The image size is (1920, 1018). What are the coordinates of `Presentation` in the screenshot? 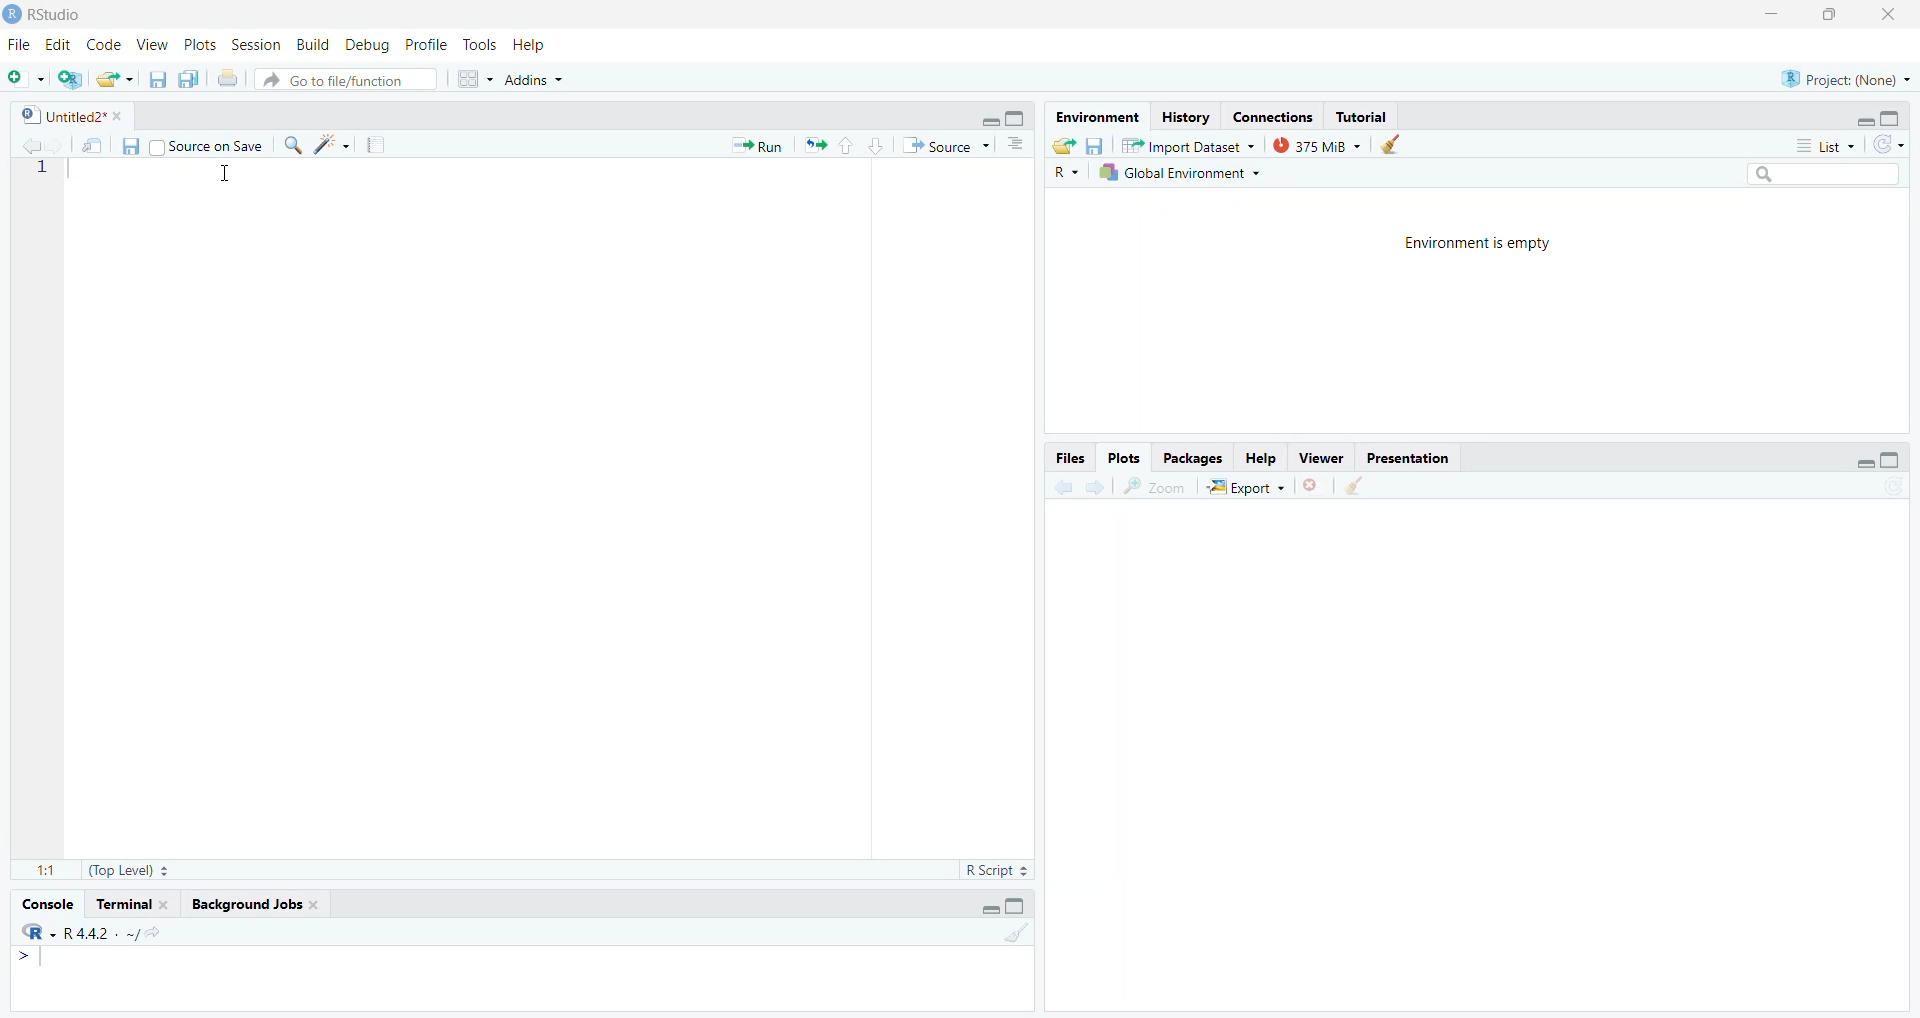 It's located at (1414, 459).